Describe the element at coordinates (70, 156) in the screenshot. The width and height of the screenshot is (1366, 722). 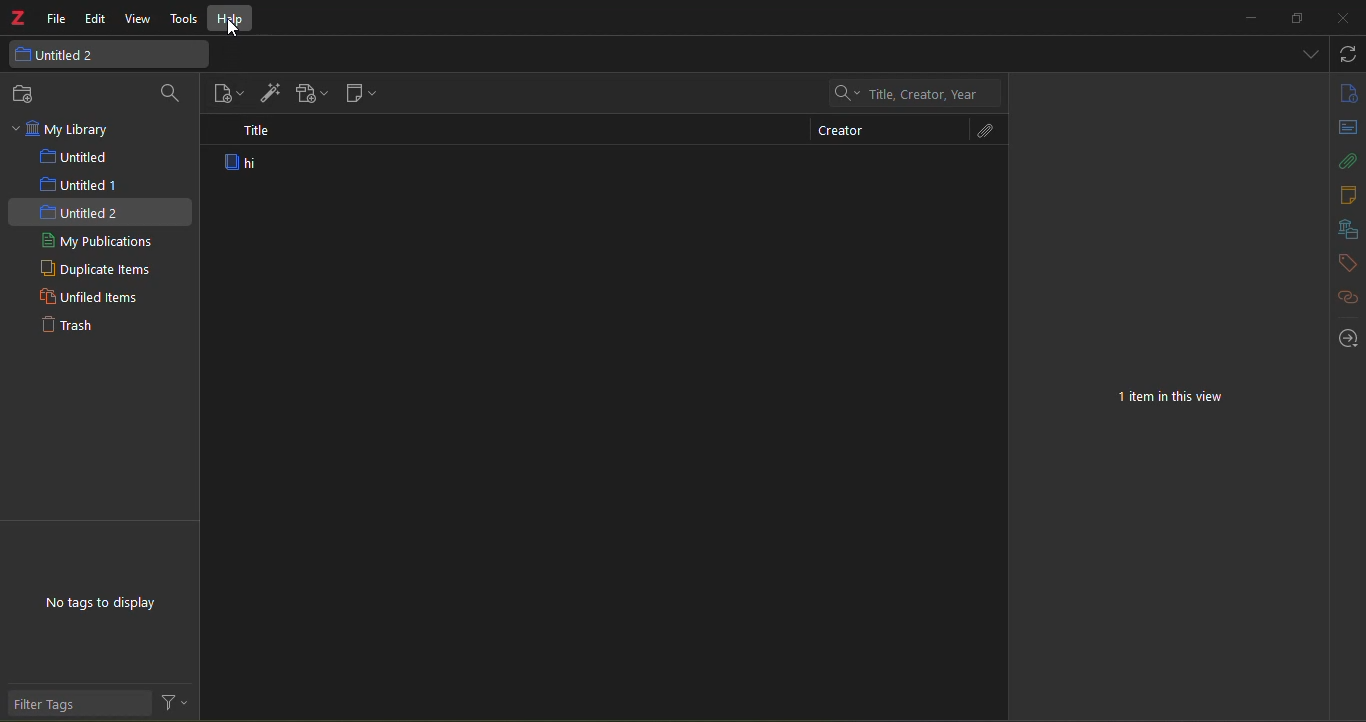
I see `untitled` at that location.